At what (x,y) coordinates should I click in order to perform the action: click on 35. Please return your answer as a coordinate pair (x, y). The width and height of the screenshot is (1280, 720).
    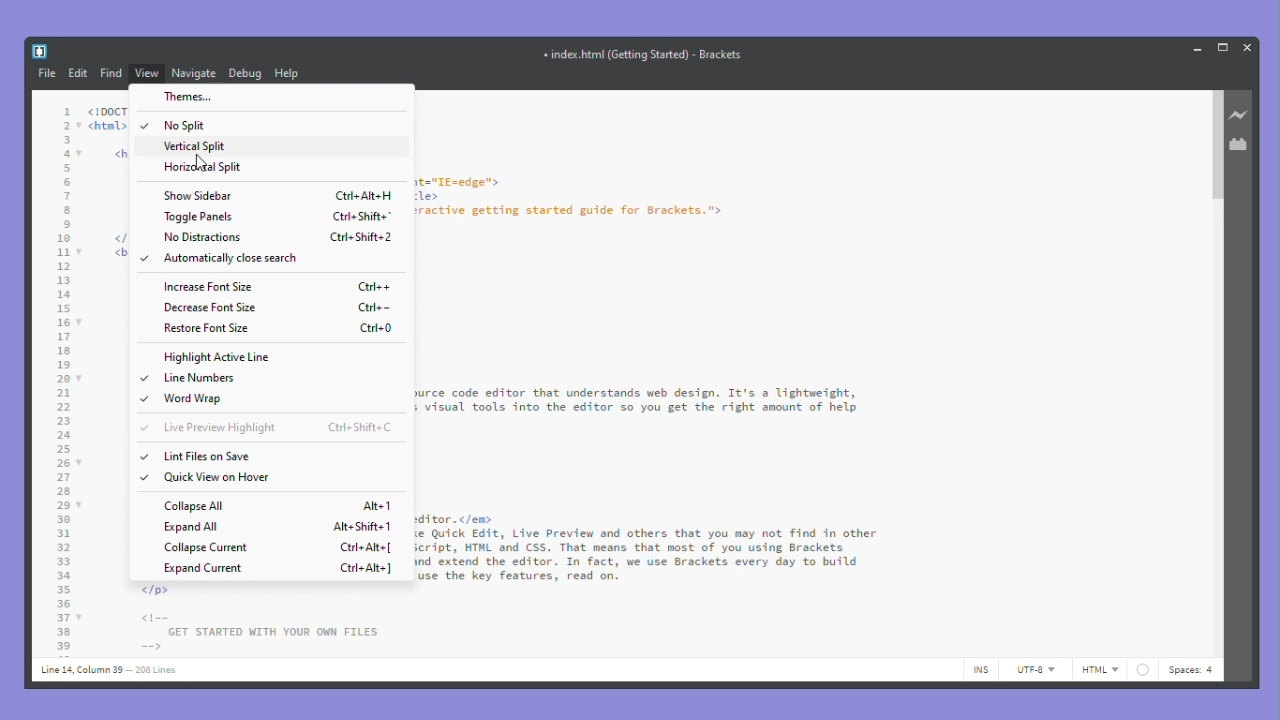
    Looking at the image, I should click on (63, 588).